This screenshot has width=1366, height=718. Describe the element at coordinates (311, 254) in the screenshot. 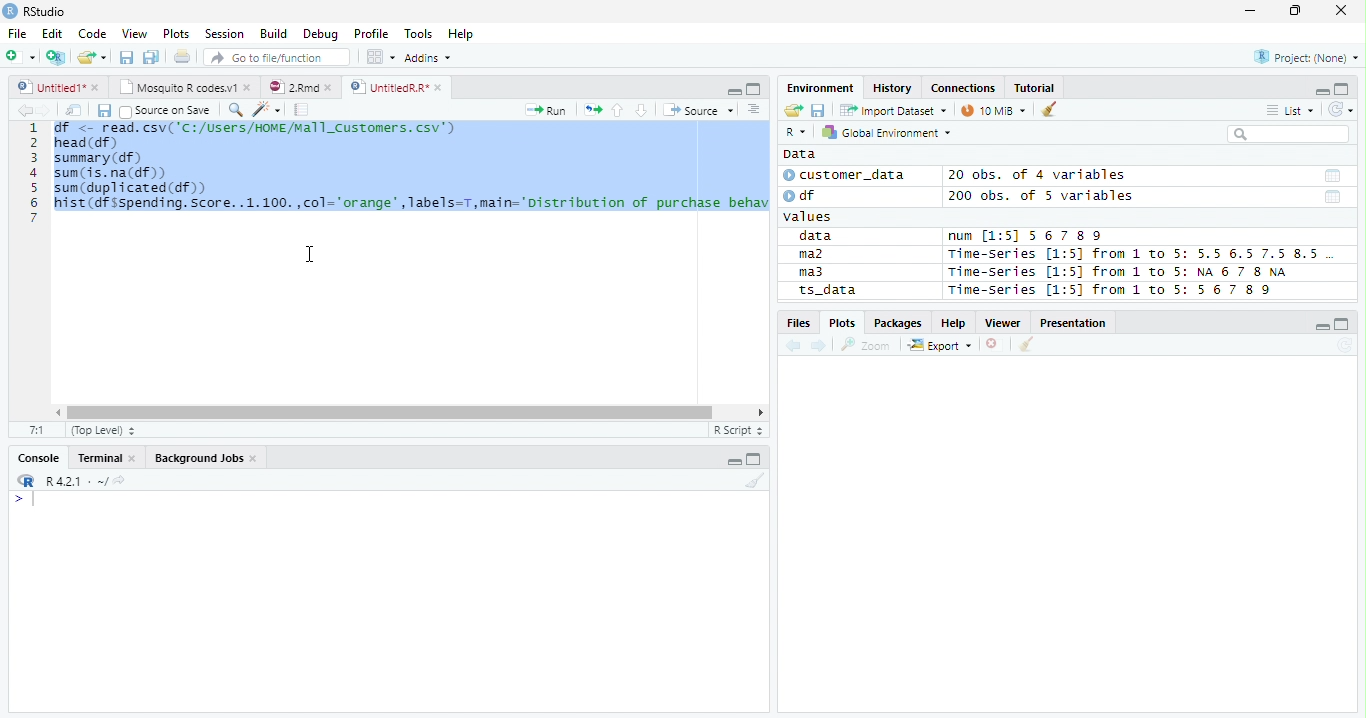

I see `Cursor` at that location.